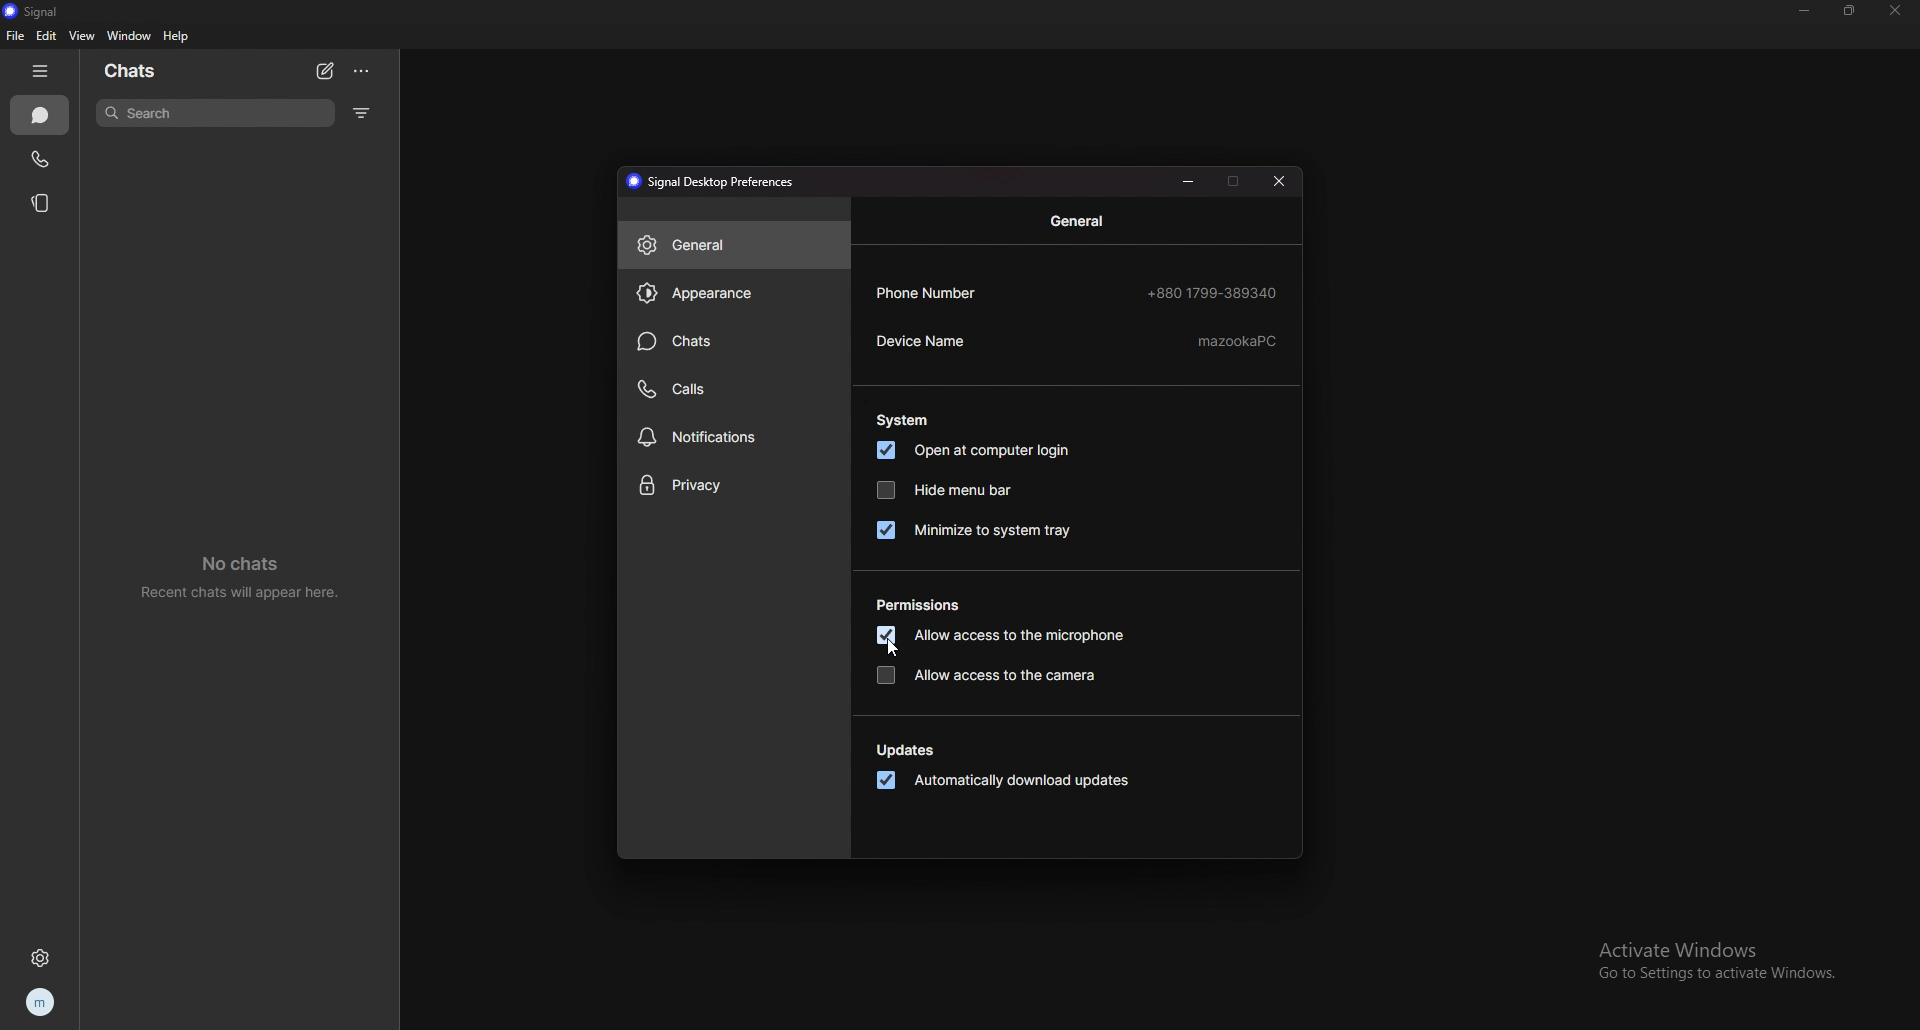 This screenshot has width=1920, height=1030. What do you see at coordinates (1895, 11) in the screenshot?
I see `close` at bounding box center [1895, 11].